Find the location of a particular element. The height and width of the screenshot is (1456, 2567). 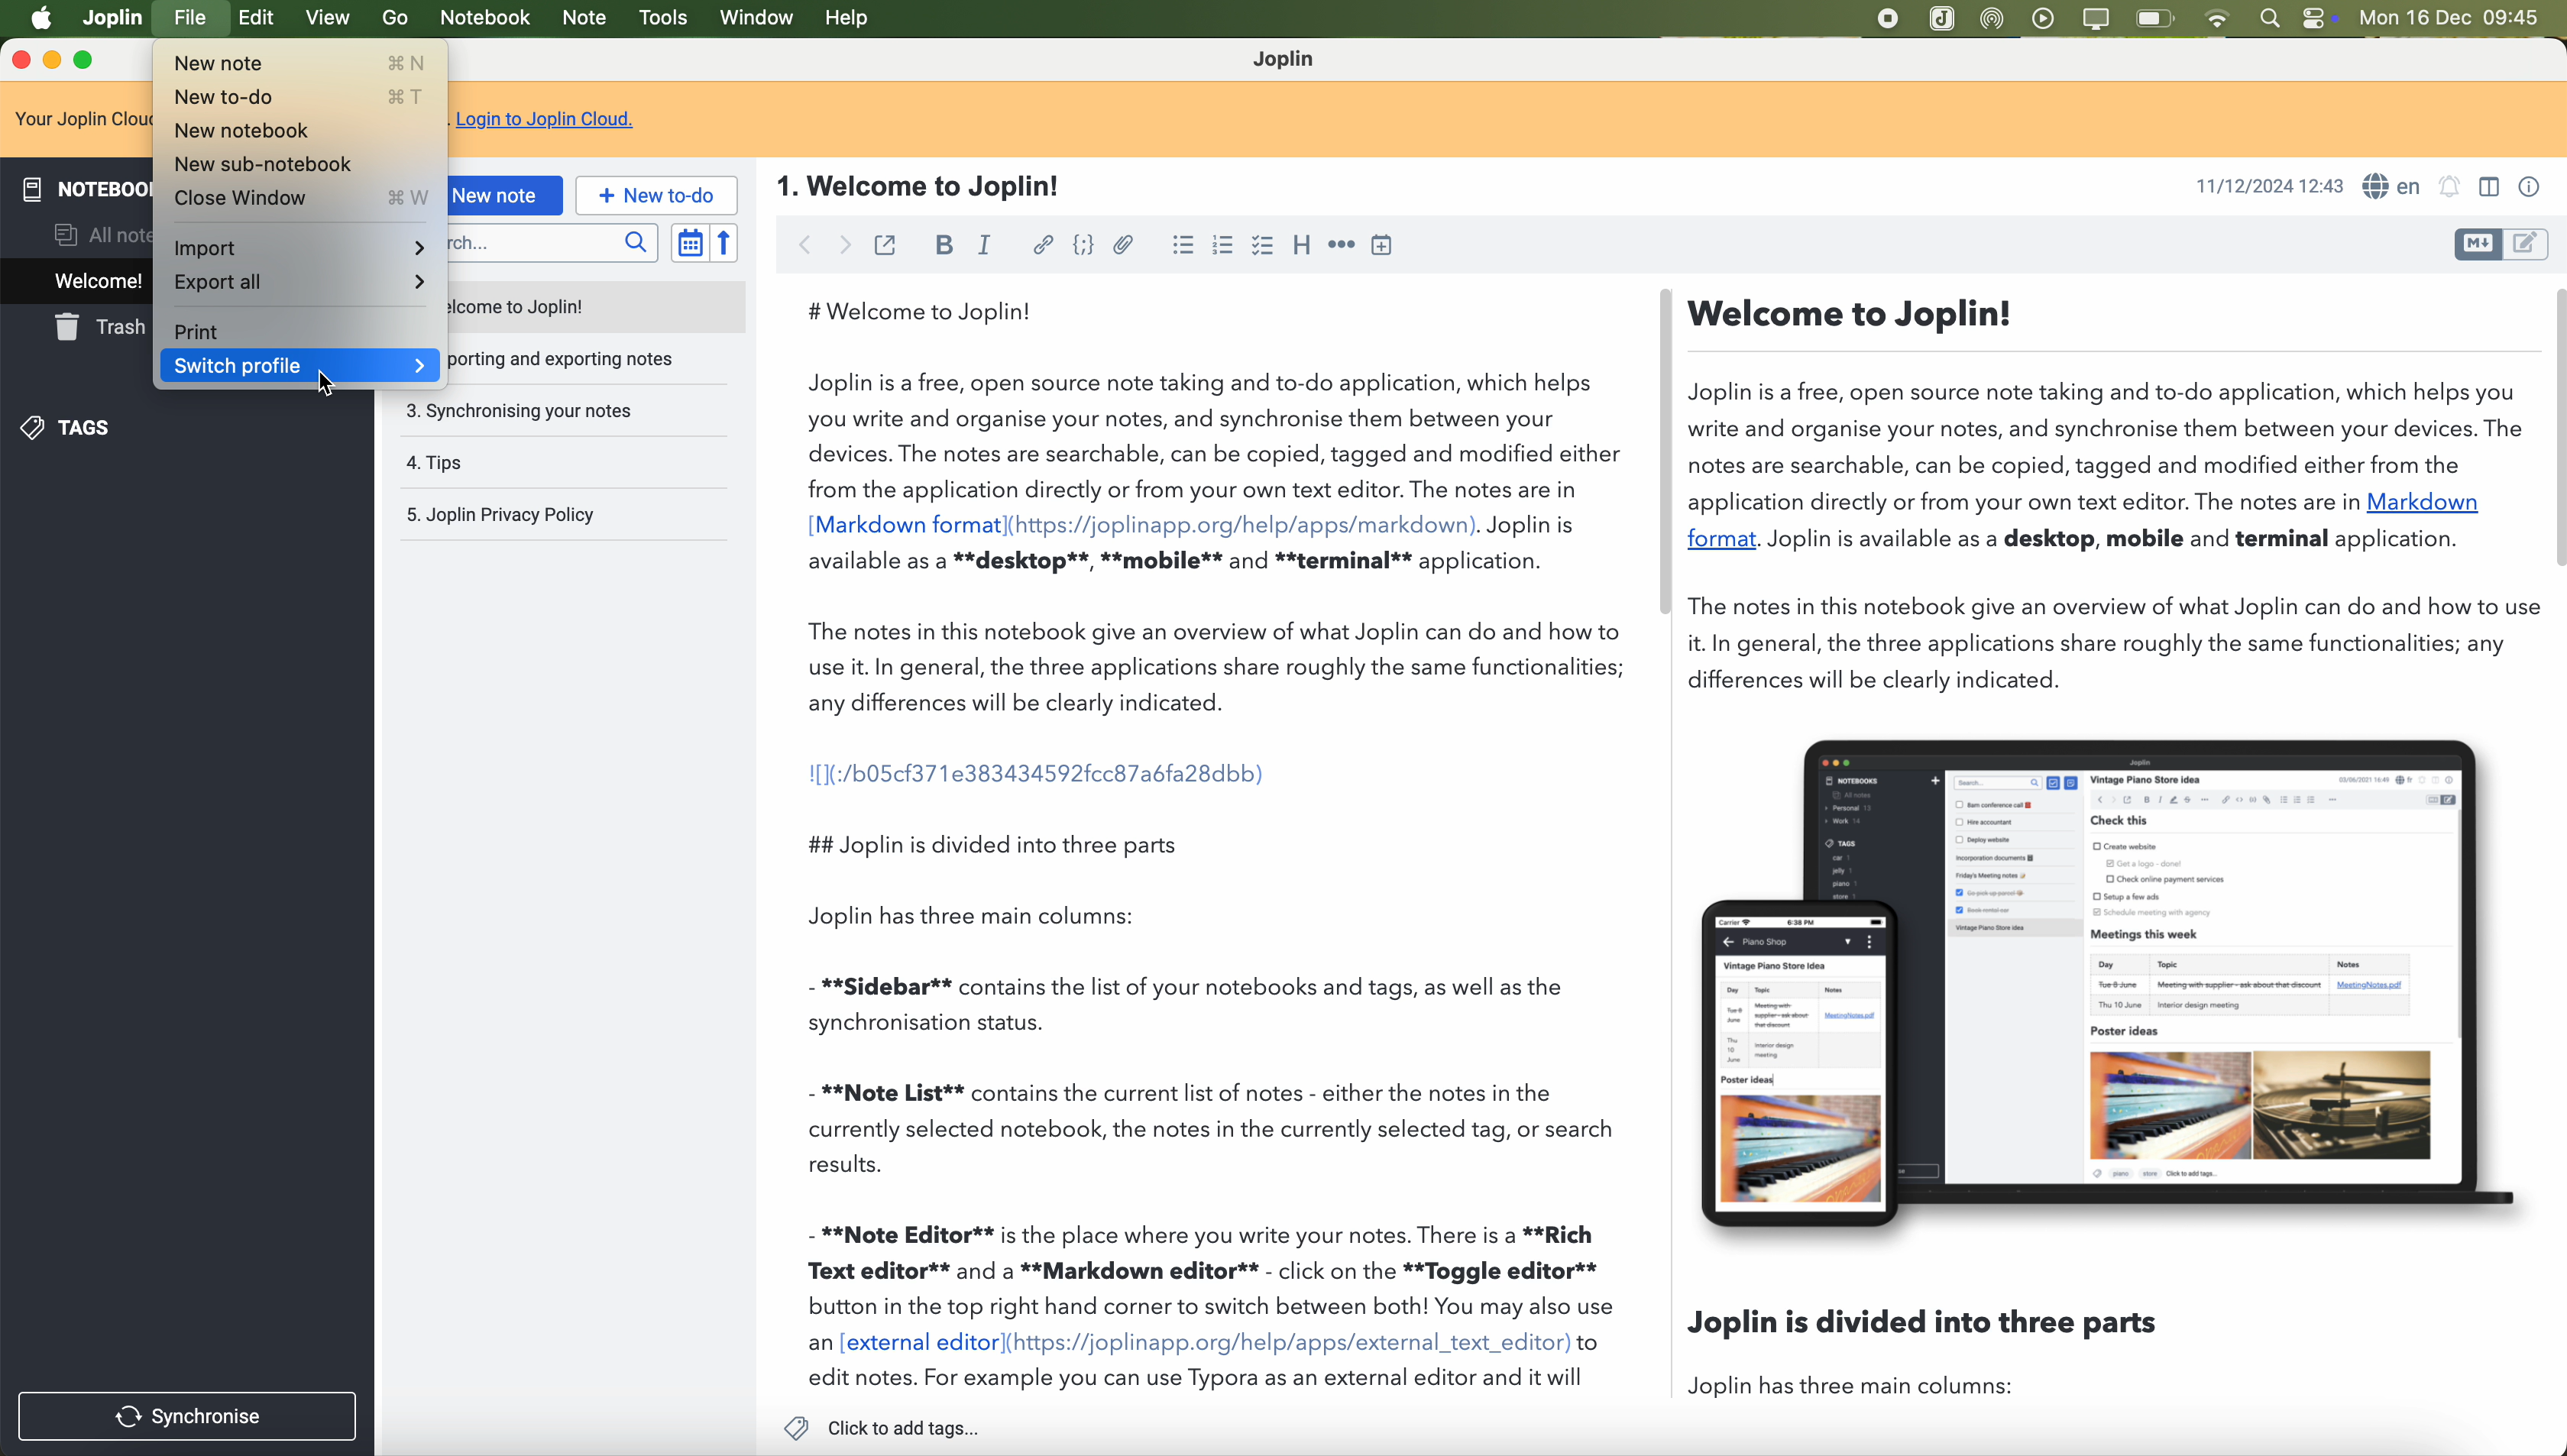

Joplin is located at coordinates (1288, 60).